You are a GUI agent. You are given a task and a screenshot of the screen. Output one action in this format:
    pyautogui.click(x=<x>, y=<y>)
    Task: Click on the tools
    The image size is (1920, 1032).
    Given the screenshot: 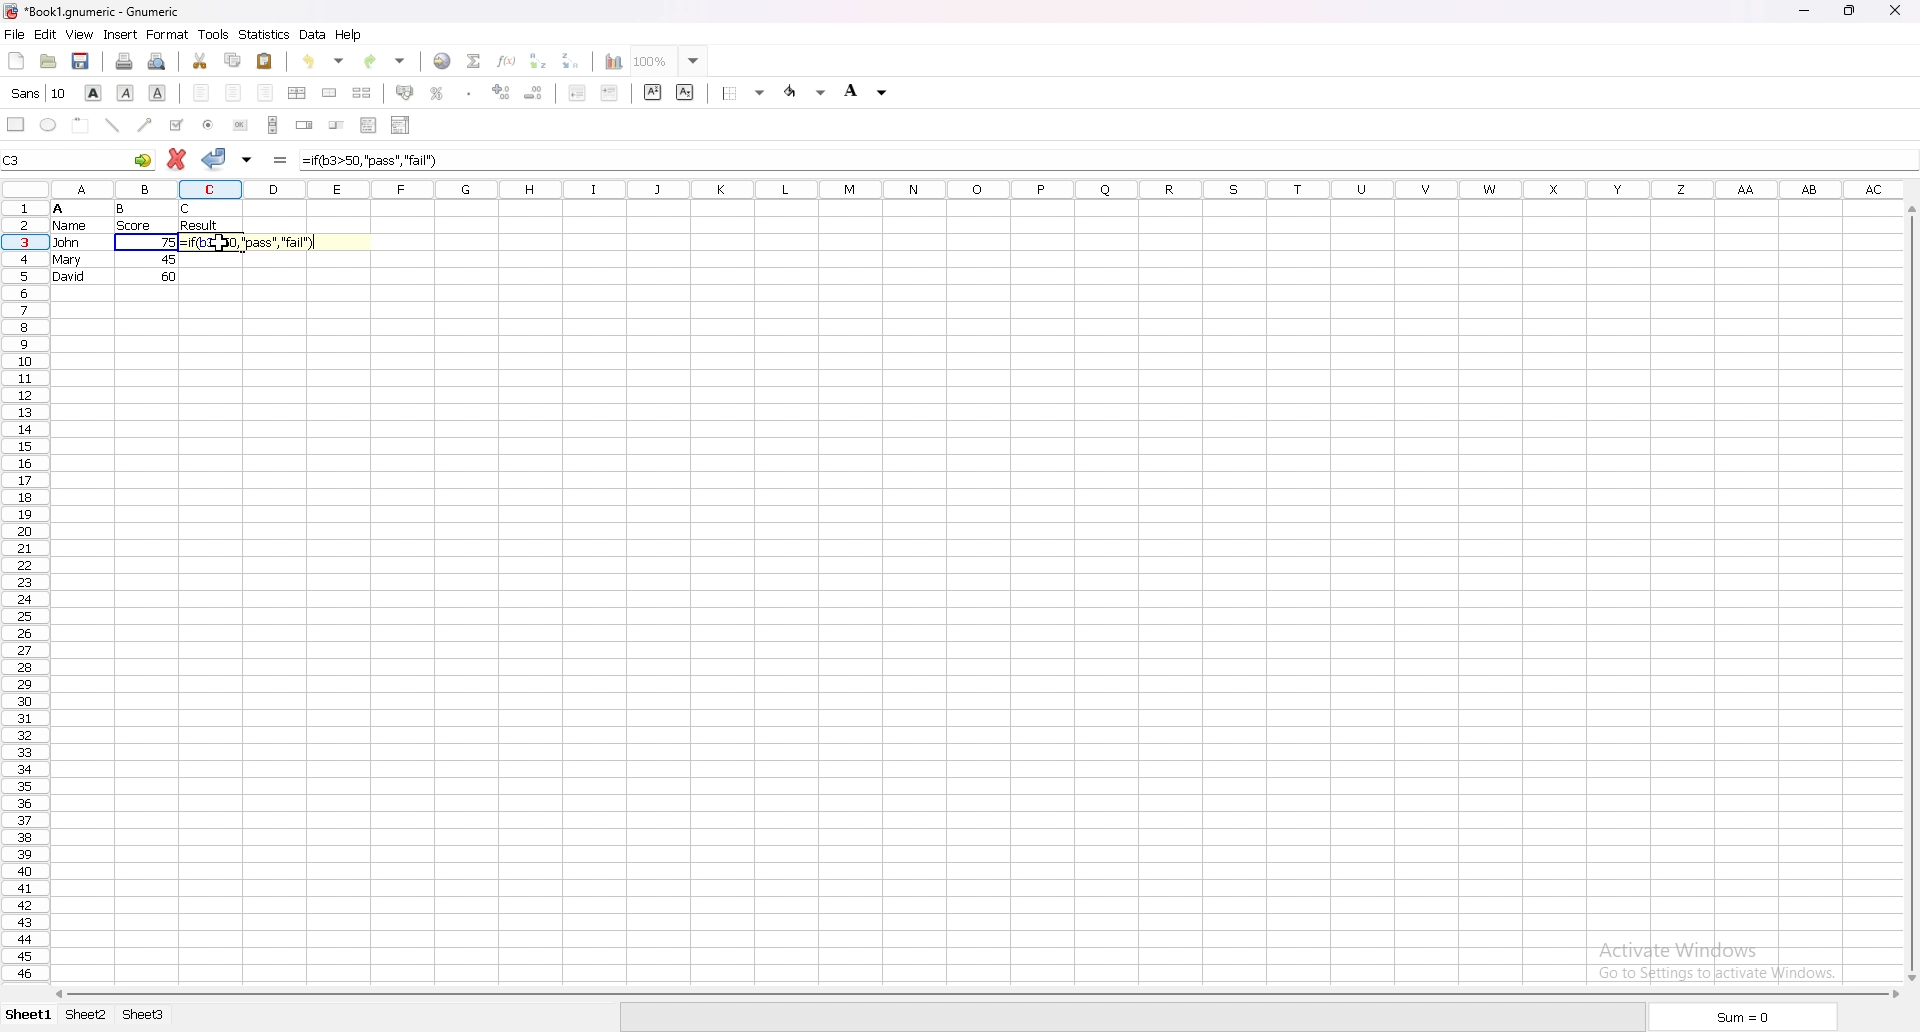 What is the action you would take?
    pyautogui.click(x=213, y=35)
    